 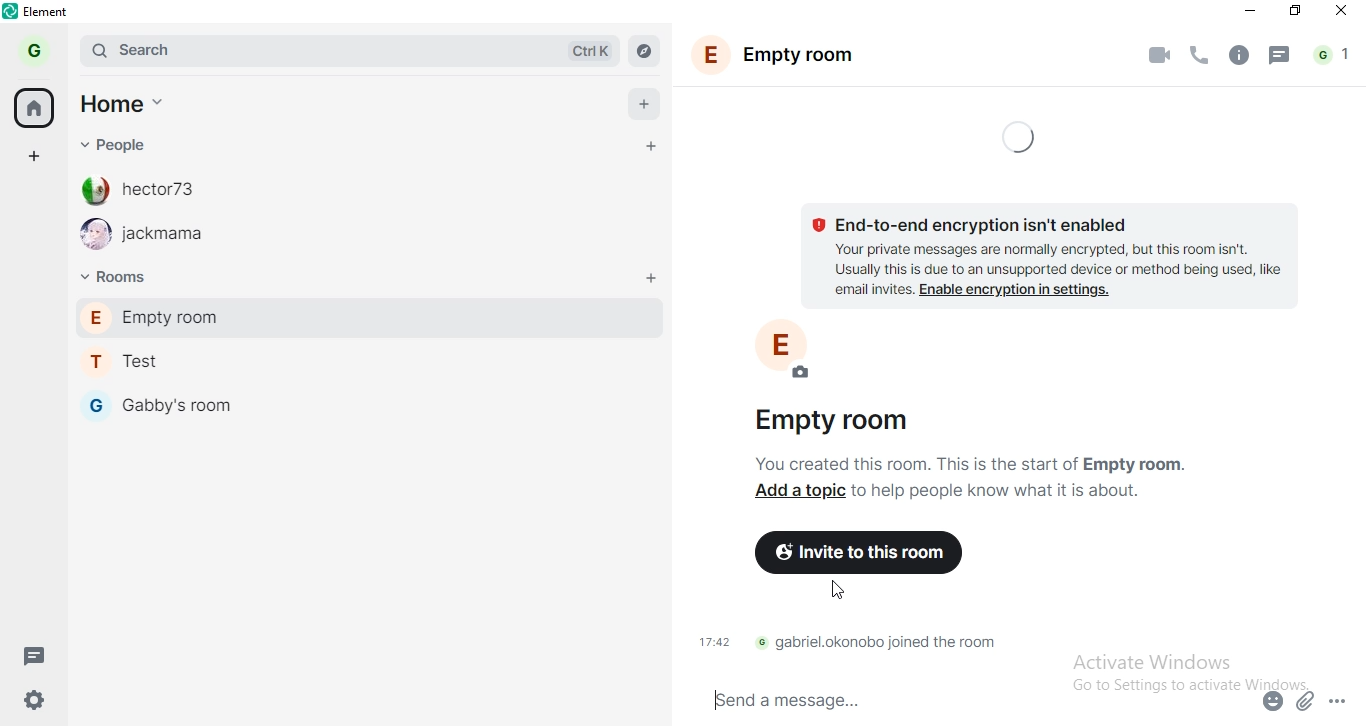 What do you see at coordinates (967, 453) in the screenshot?
I see `text2` at bounding box center [967, 453].